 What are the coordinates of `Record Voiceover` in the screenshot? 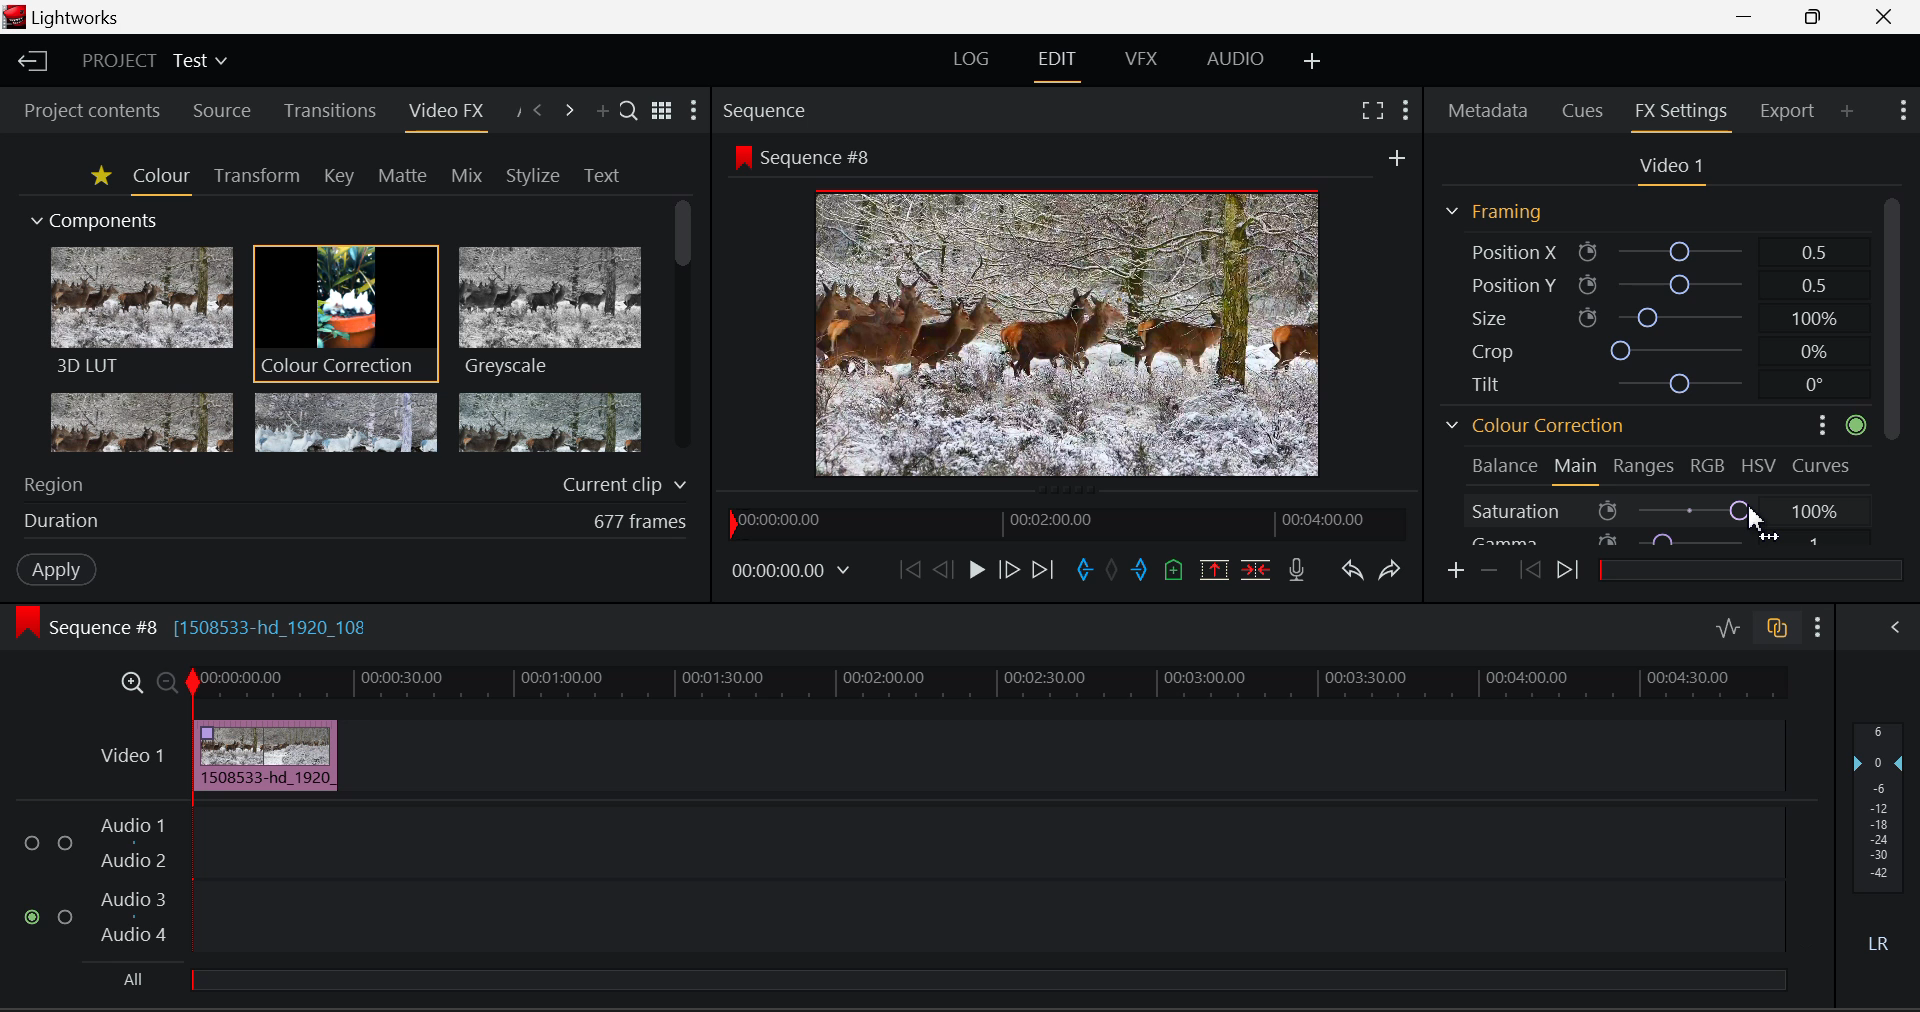 It's located at (1298, 570).